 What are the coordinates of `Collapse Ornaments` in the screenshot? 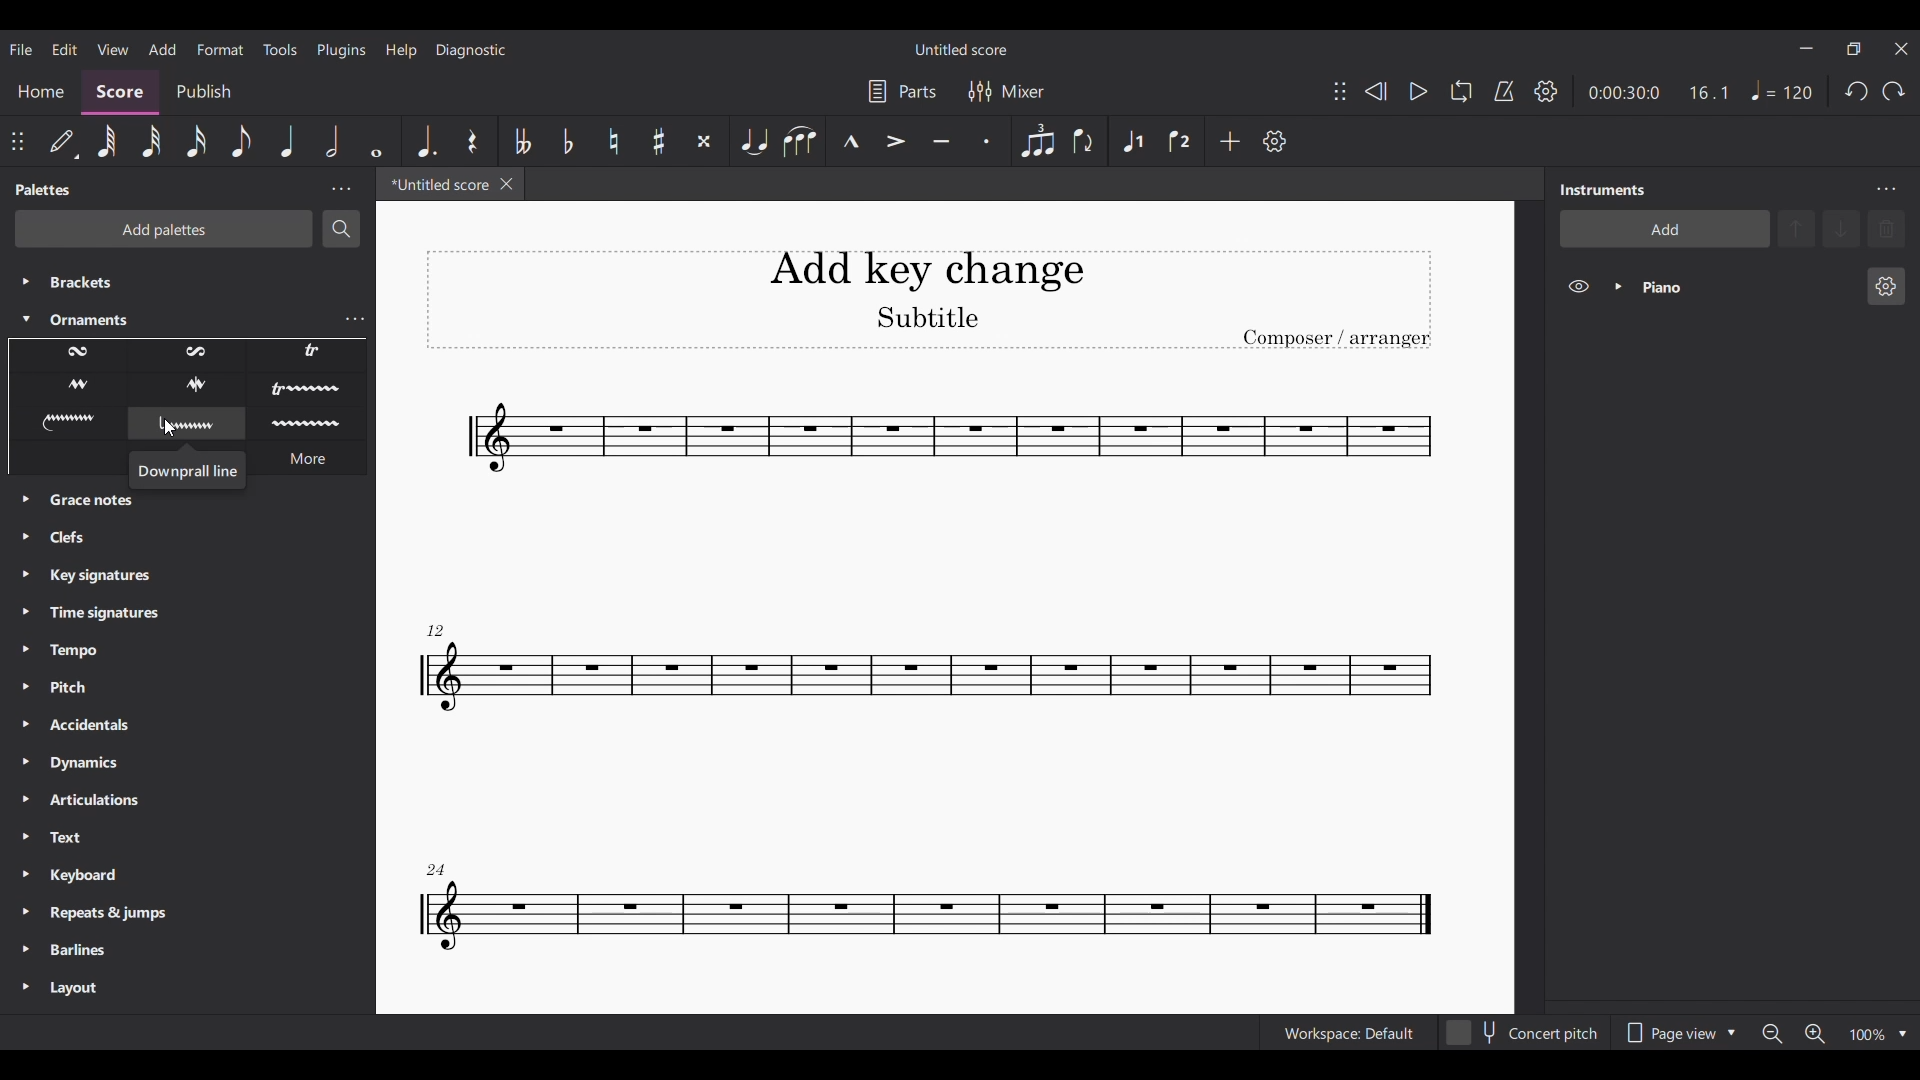 It's located at (27, 319).